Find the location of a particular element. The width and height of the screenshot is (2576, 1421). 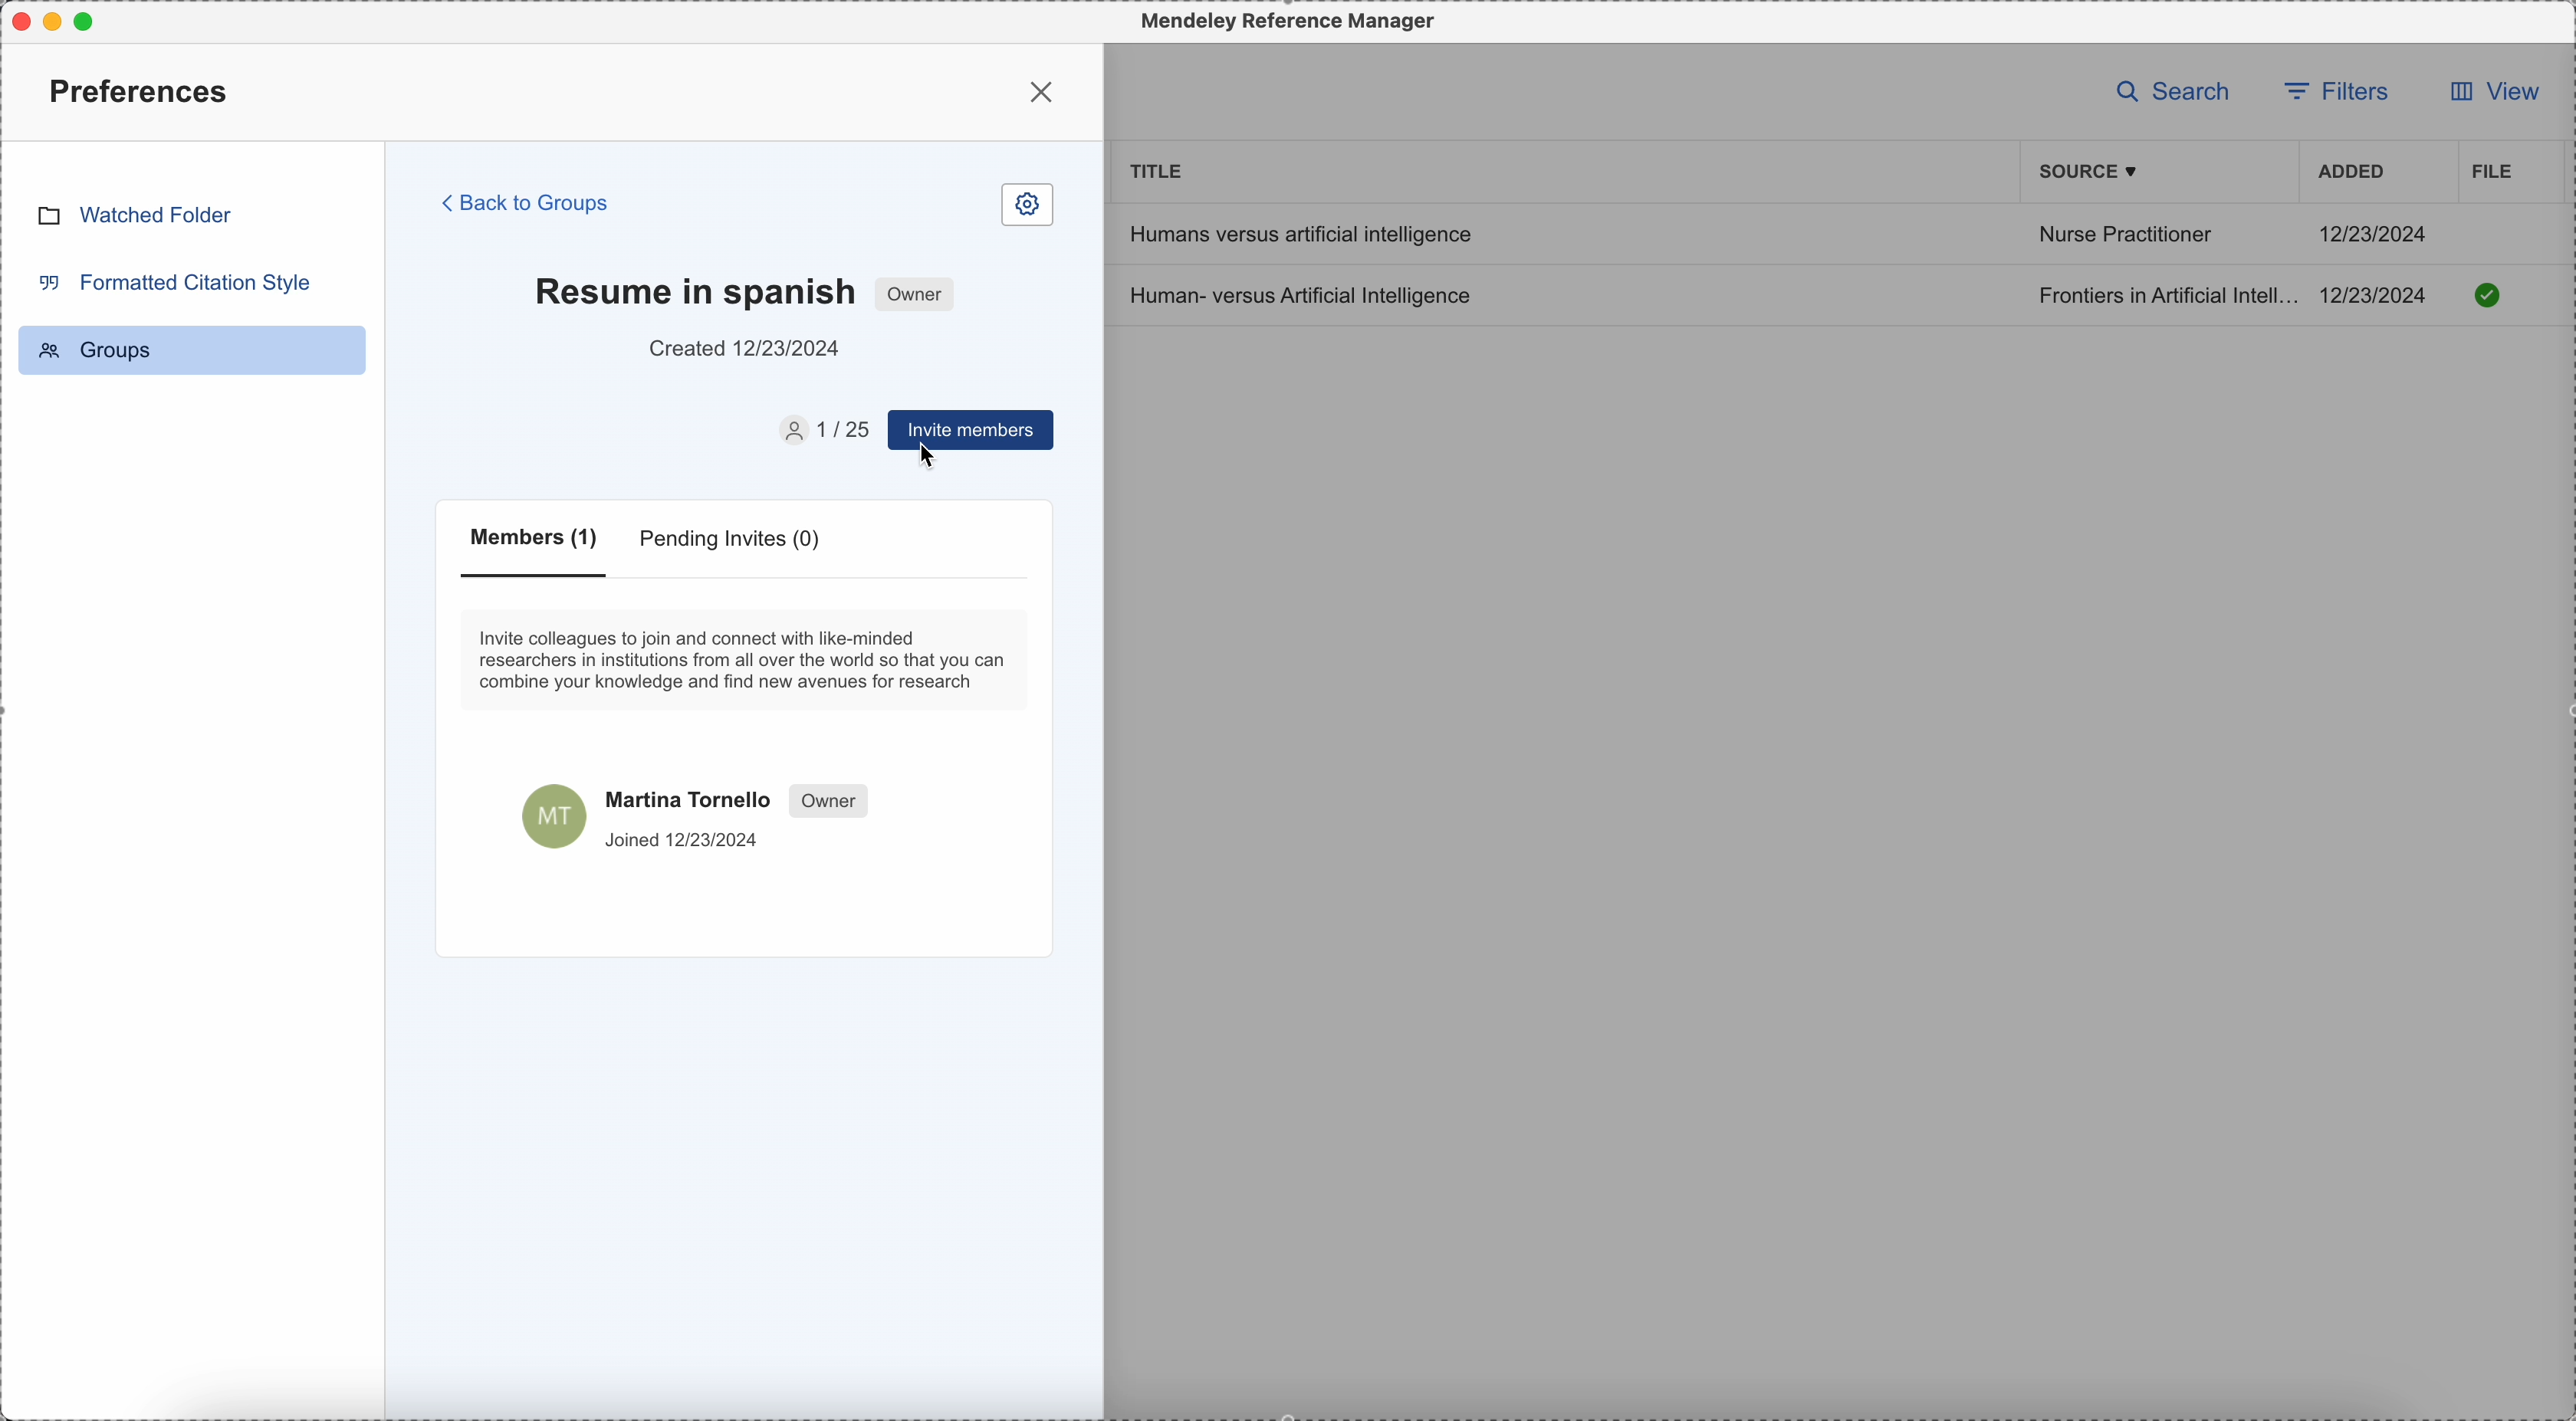

formatted  citation style is located at coordinates (172, 281).